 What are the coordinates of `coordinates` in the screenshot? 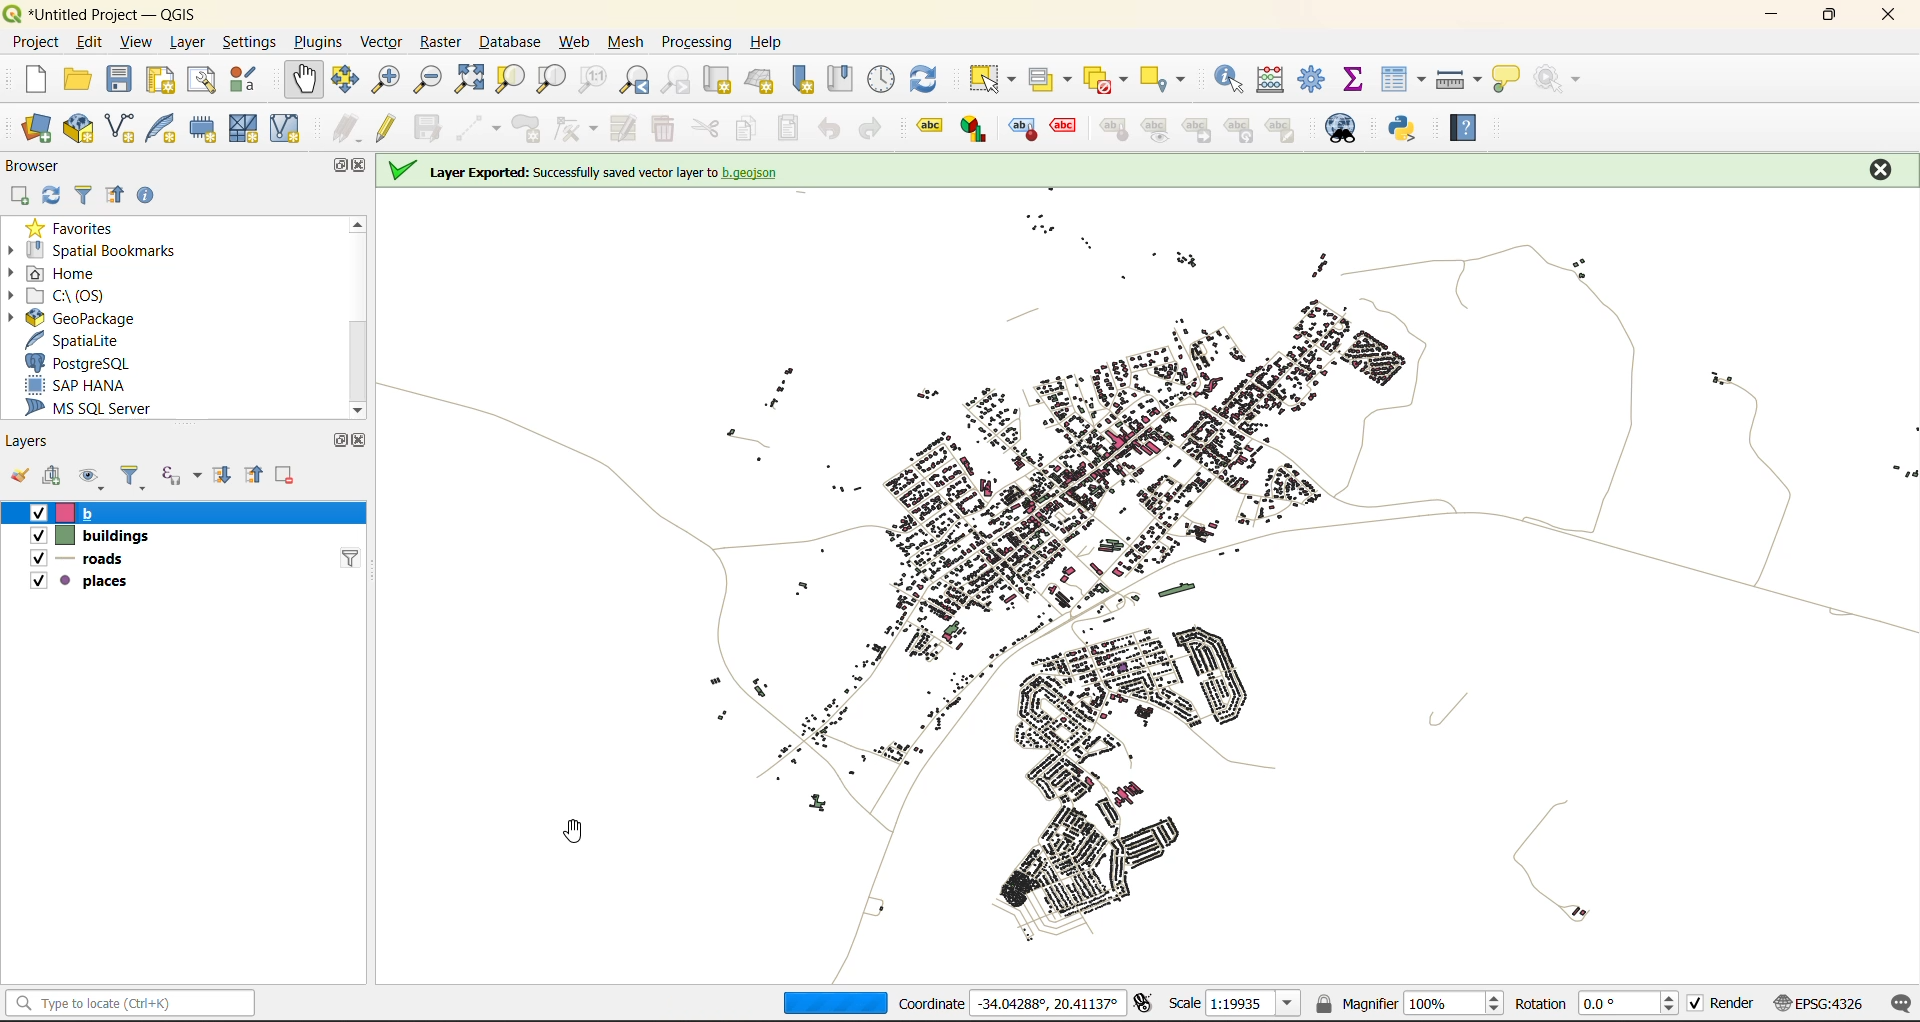 It's located at (1014, 1005).